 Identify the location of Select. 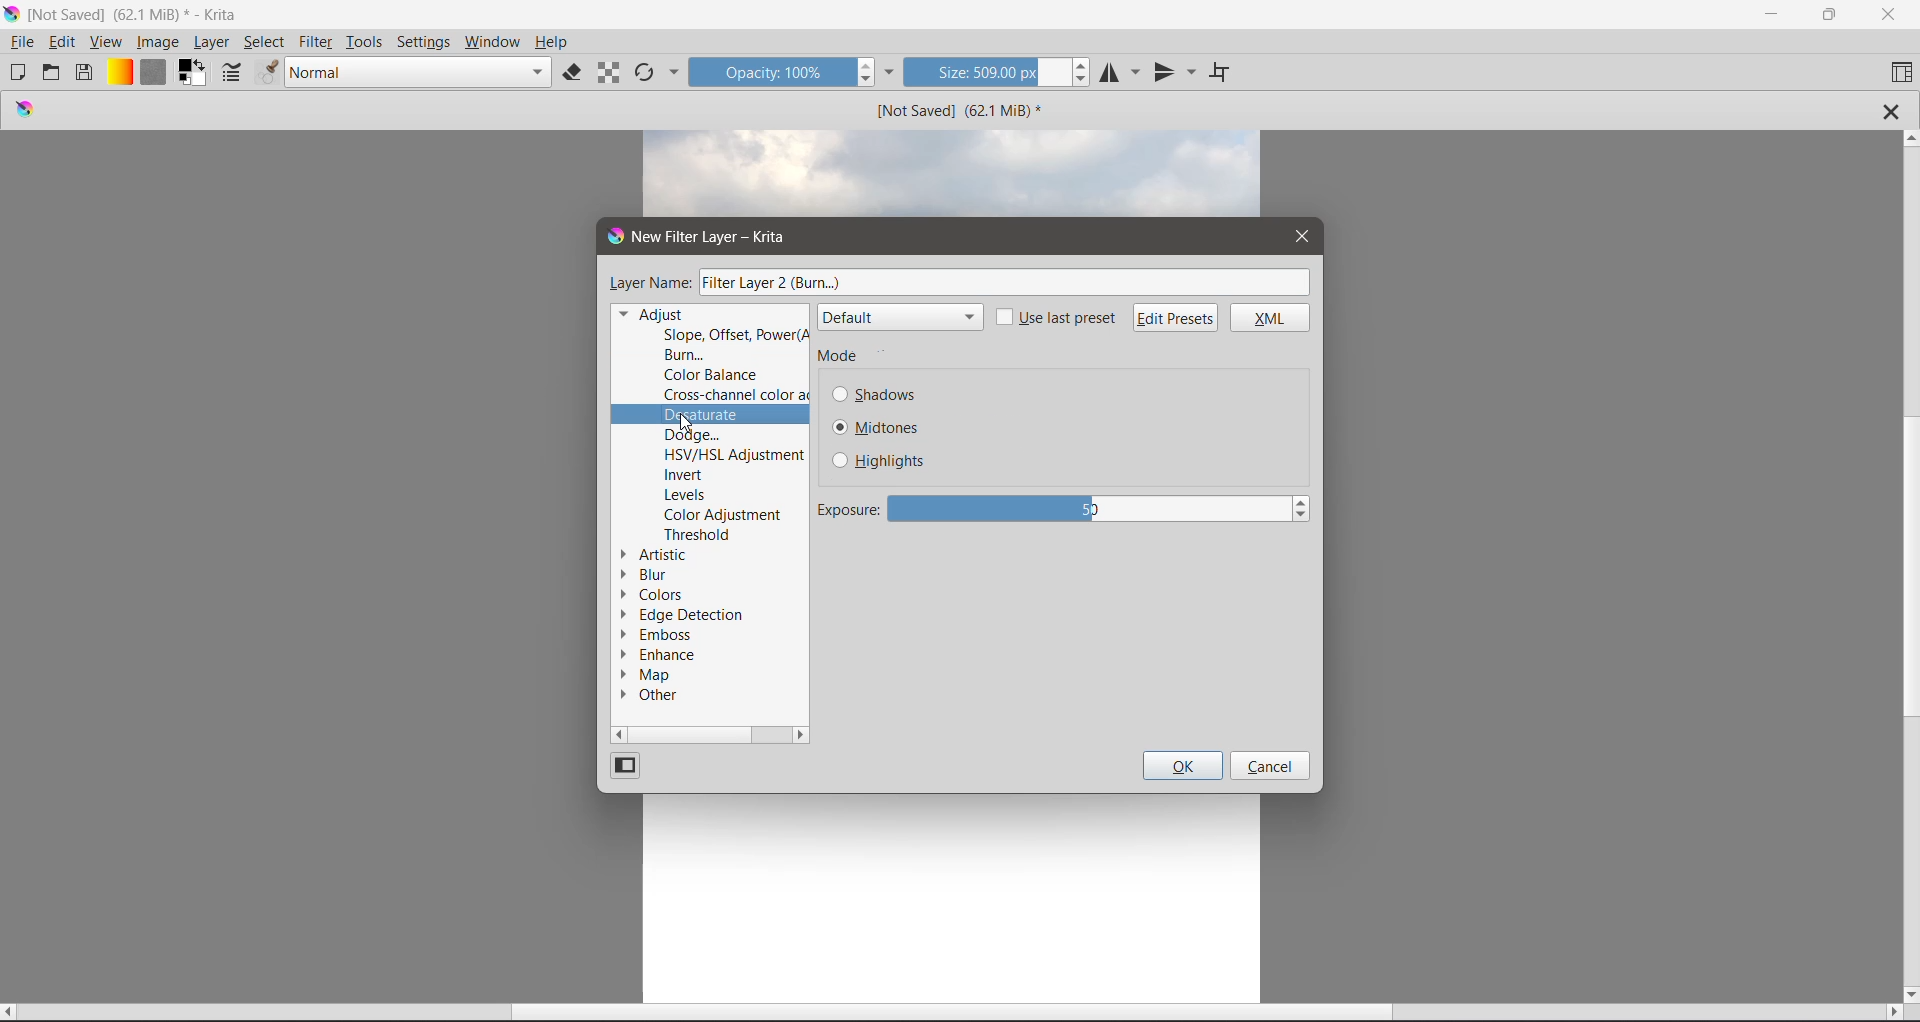
(263, 42).